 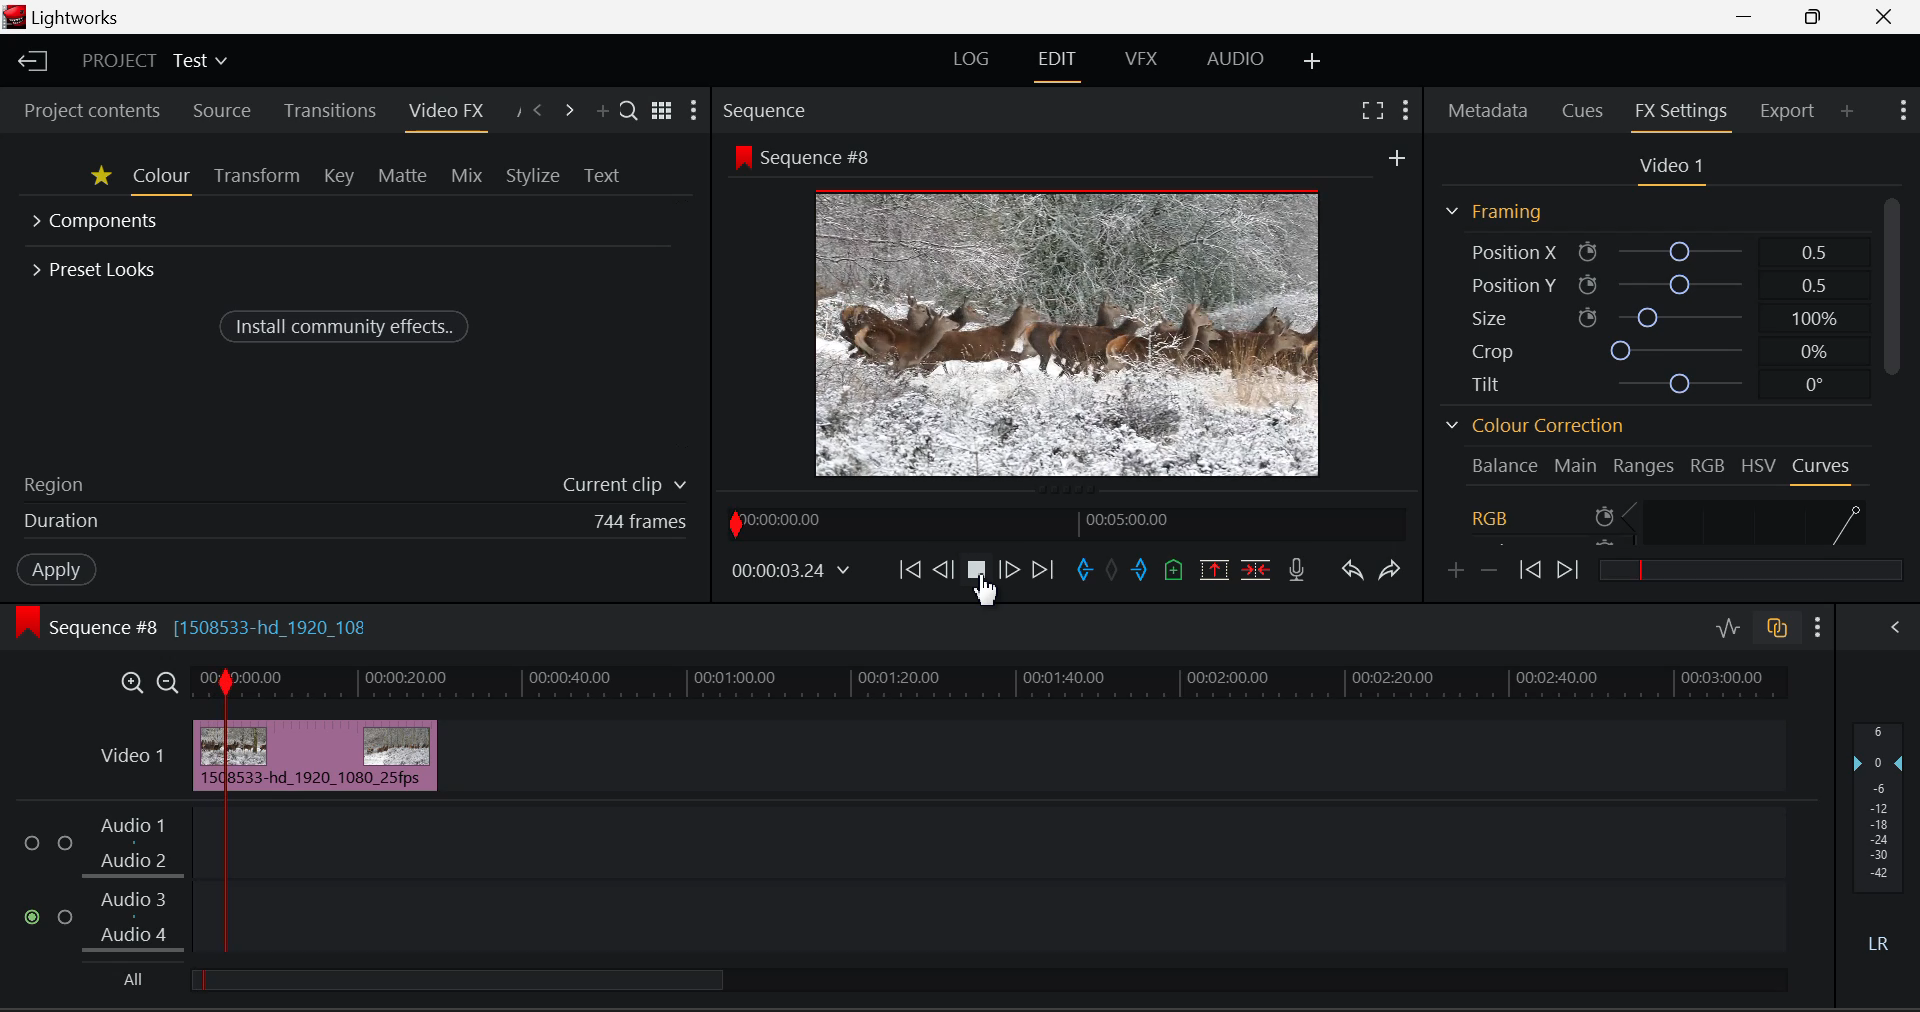 I want to click on Video Played, so click(x=976, y=573).